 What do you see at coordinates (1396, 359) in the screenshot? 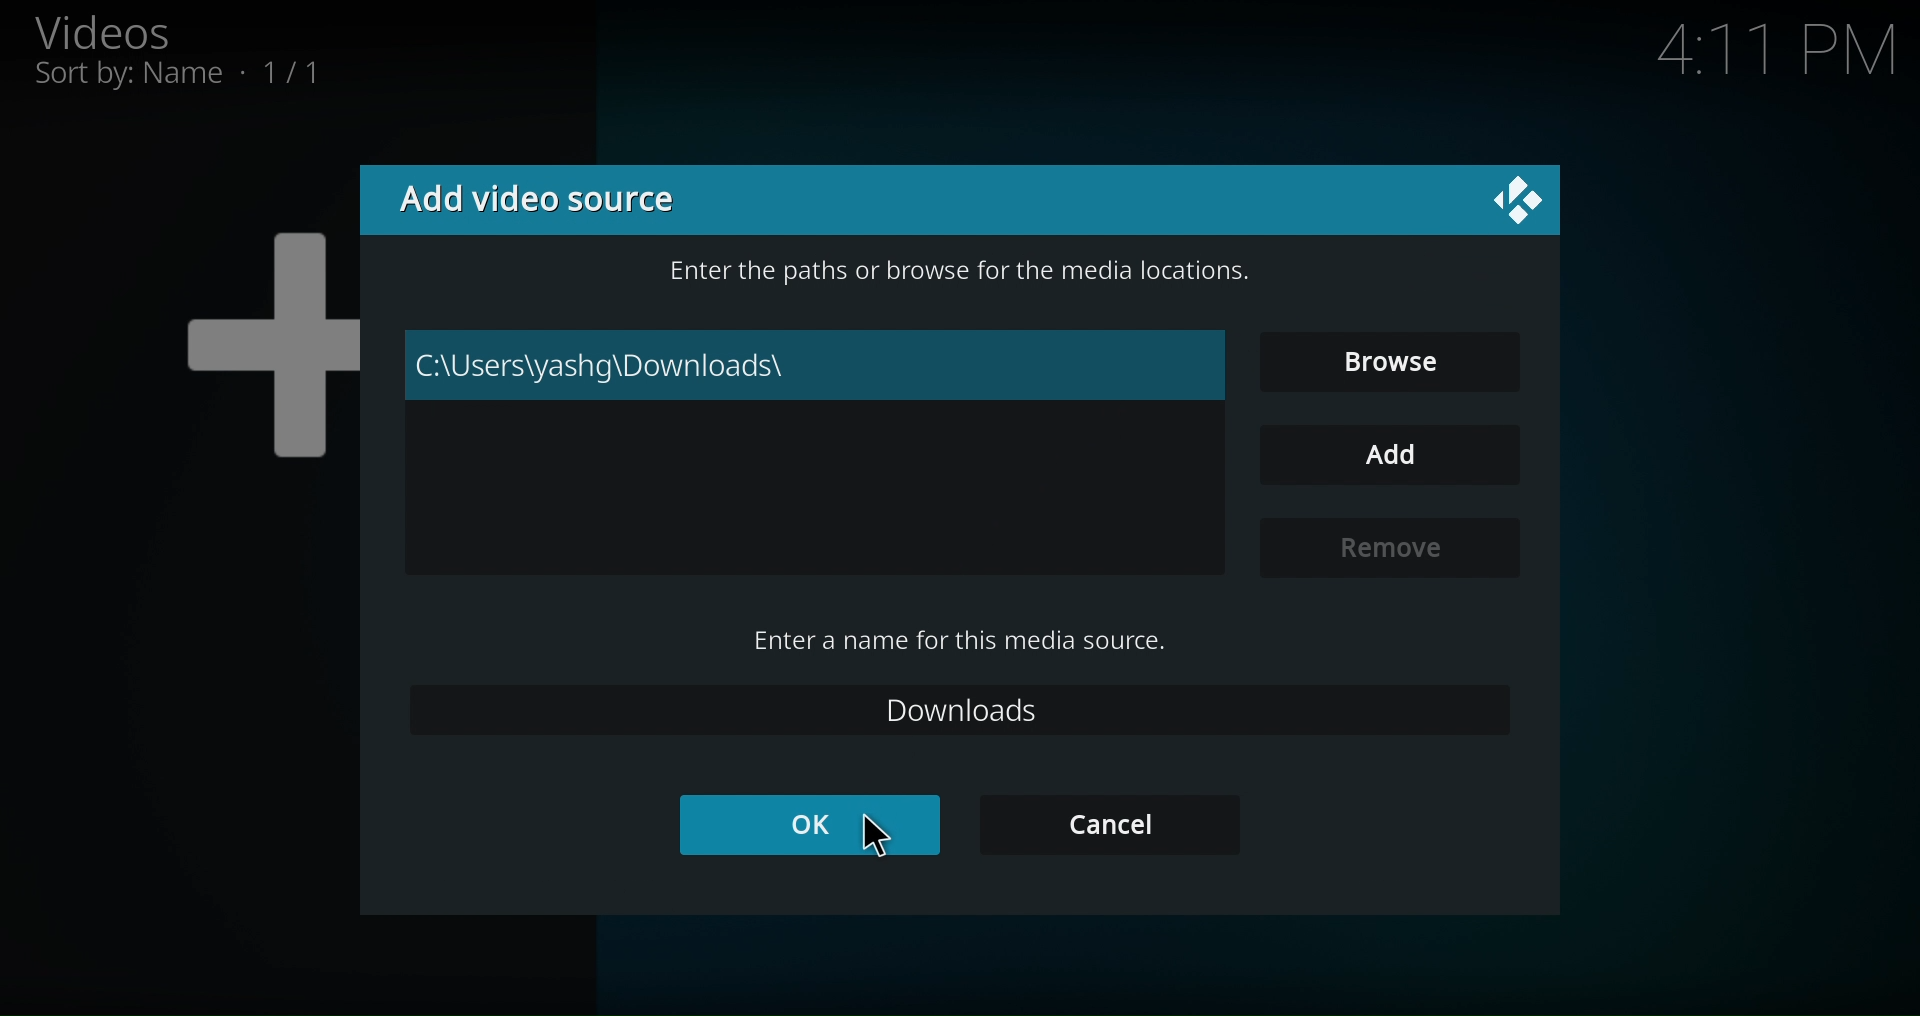
I see `Browser` at bounding box center [1396, 359].